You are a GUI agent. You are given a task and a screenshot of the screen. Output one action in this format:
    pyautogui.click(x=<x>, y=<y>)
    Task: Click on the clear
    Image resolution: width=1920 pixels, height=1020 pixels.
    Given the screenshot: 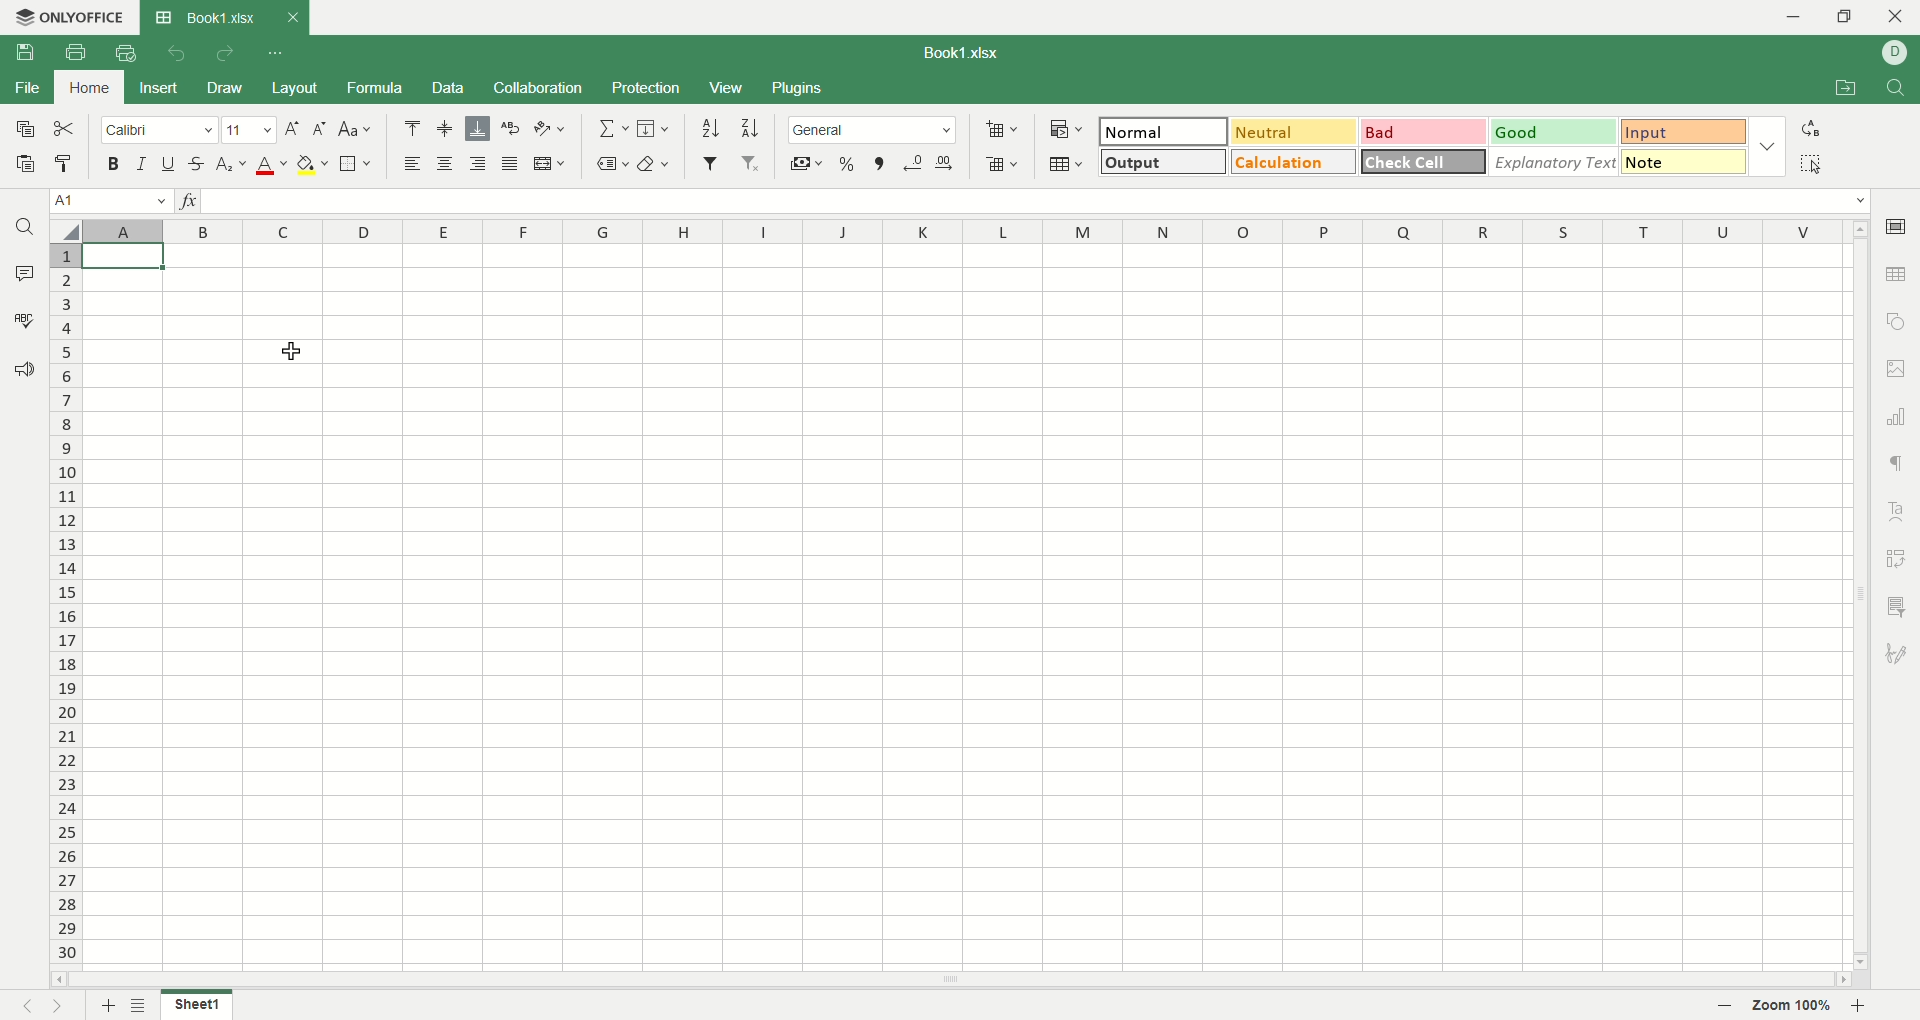 What is the action you would take?
    pyautogui.click(x=659, y=162)
    